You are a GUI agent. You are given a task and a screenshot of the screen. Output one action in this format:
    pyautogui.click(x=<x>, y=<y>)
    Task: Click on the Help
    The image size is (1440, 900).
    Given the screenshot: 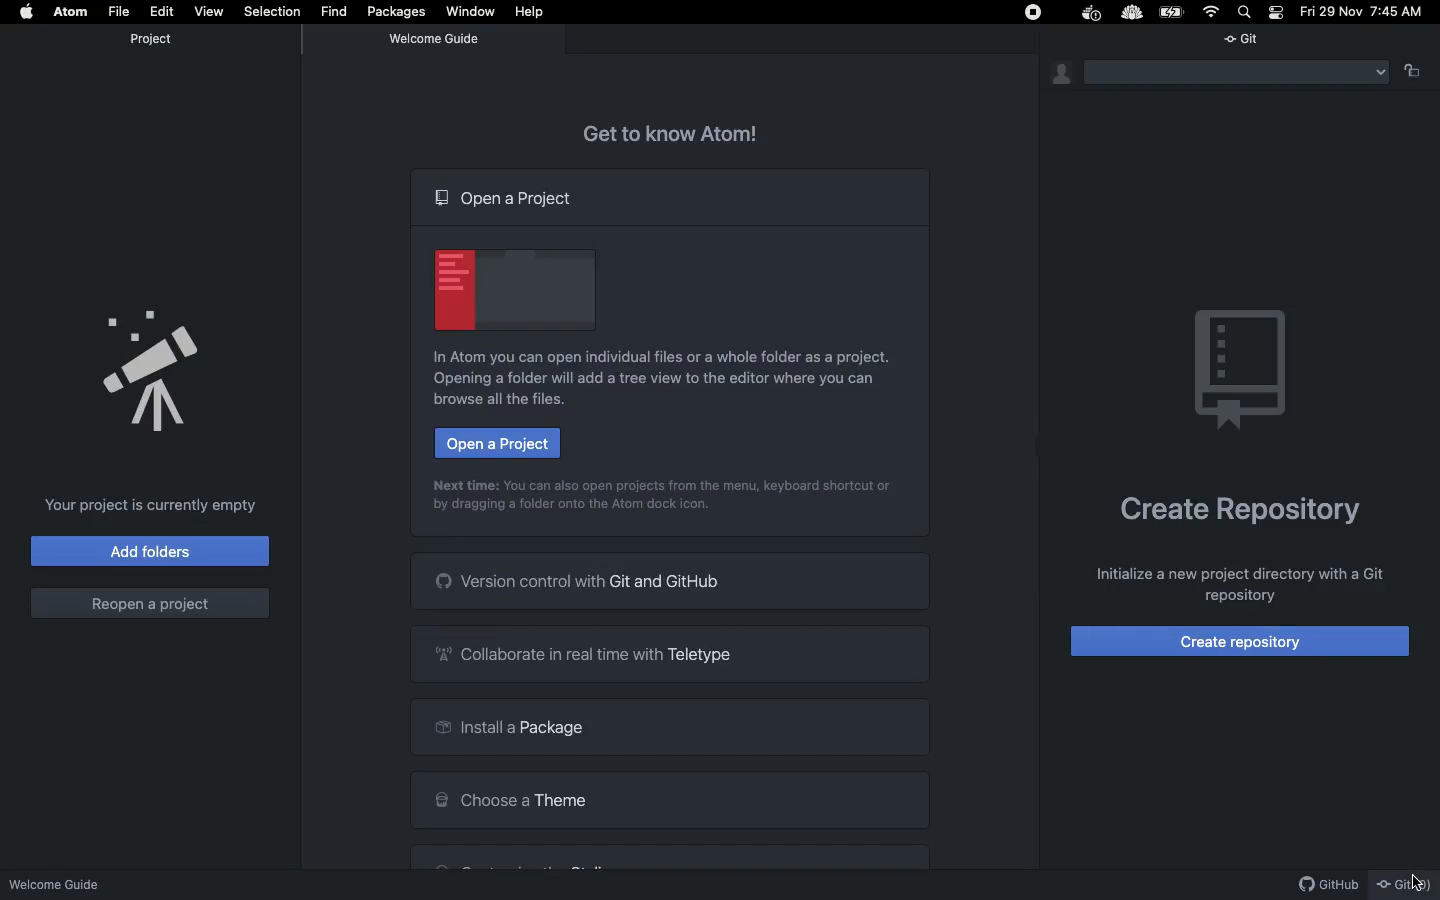 What is the action you would take?
    pyautogui.click(x=533, y=12)
    